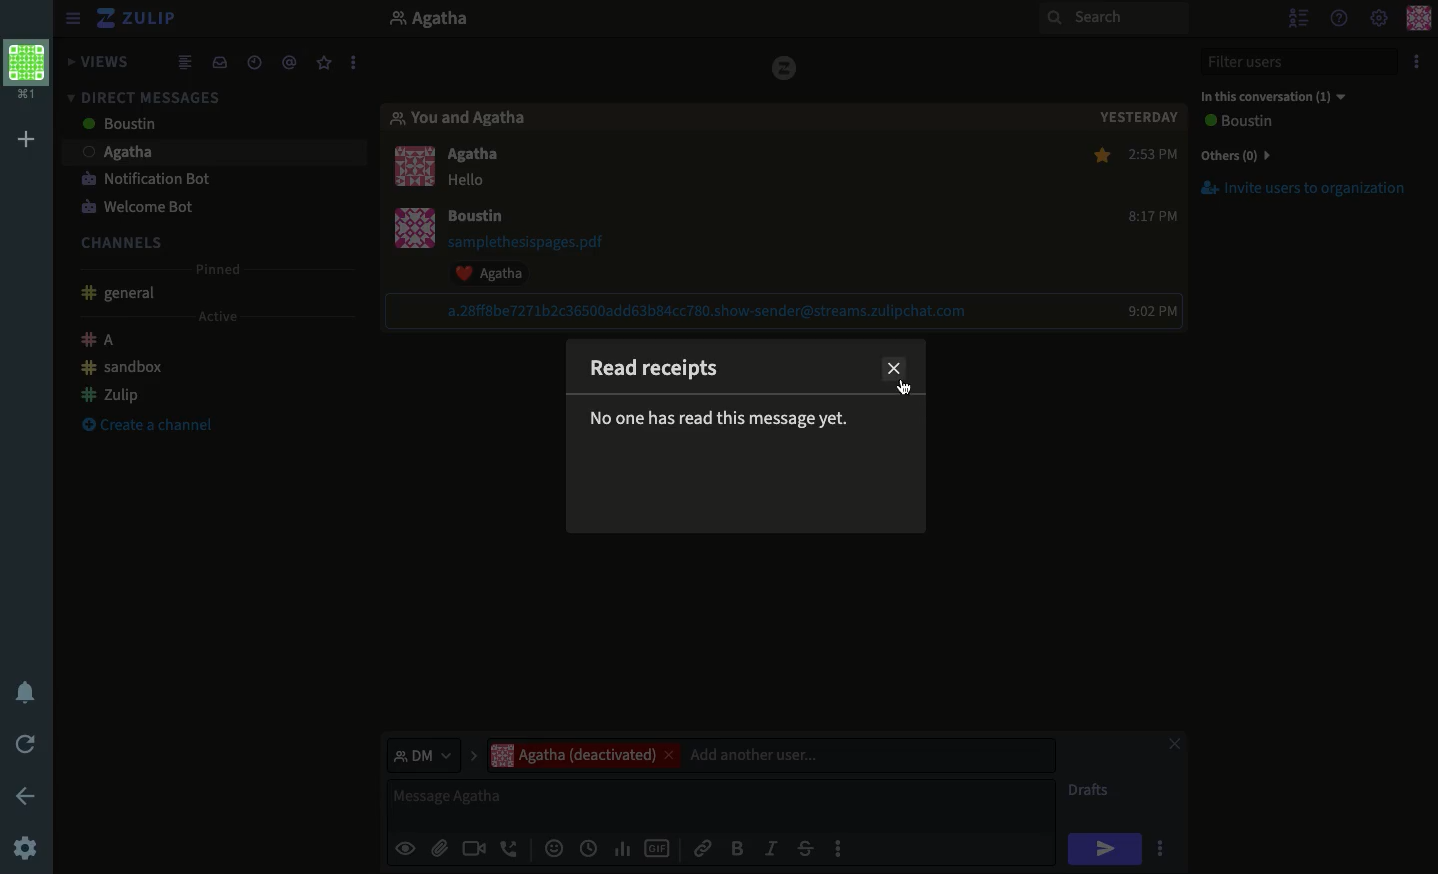 This screenshot has width=1438, height=874. Describe the element at coordinates (122, 295) in the screenshot. I see `General` at that location.